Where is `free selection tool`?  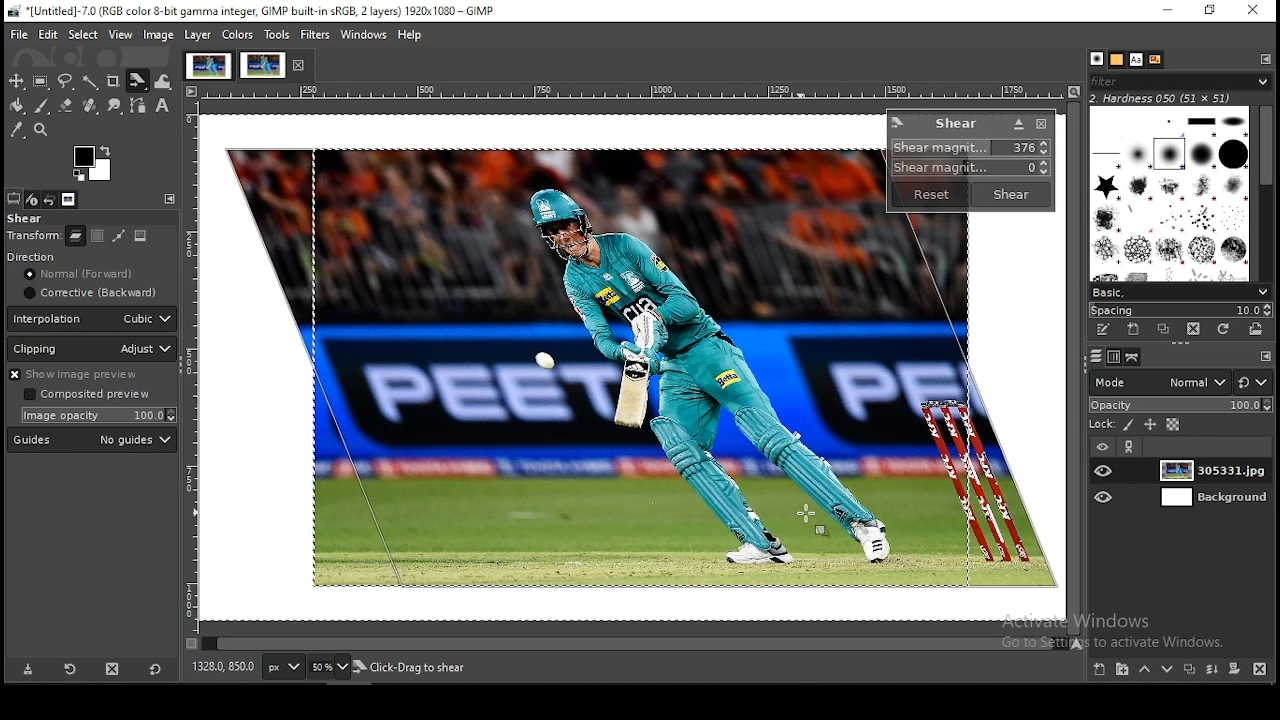
free selection tool is located at coordinates (66, 82).